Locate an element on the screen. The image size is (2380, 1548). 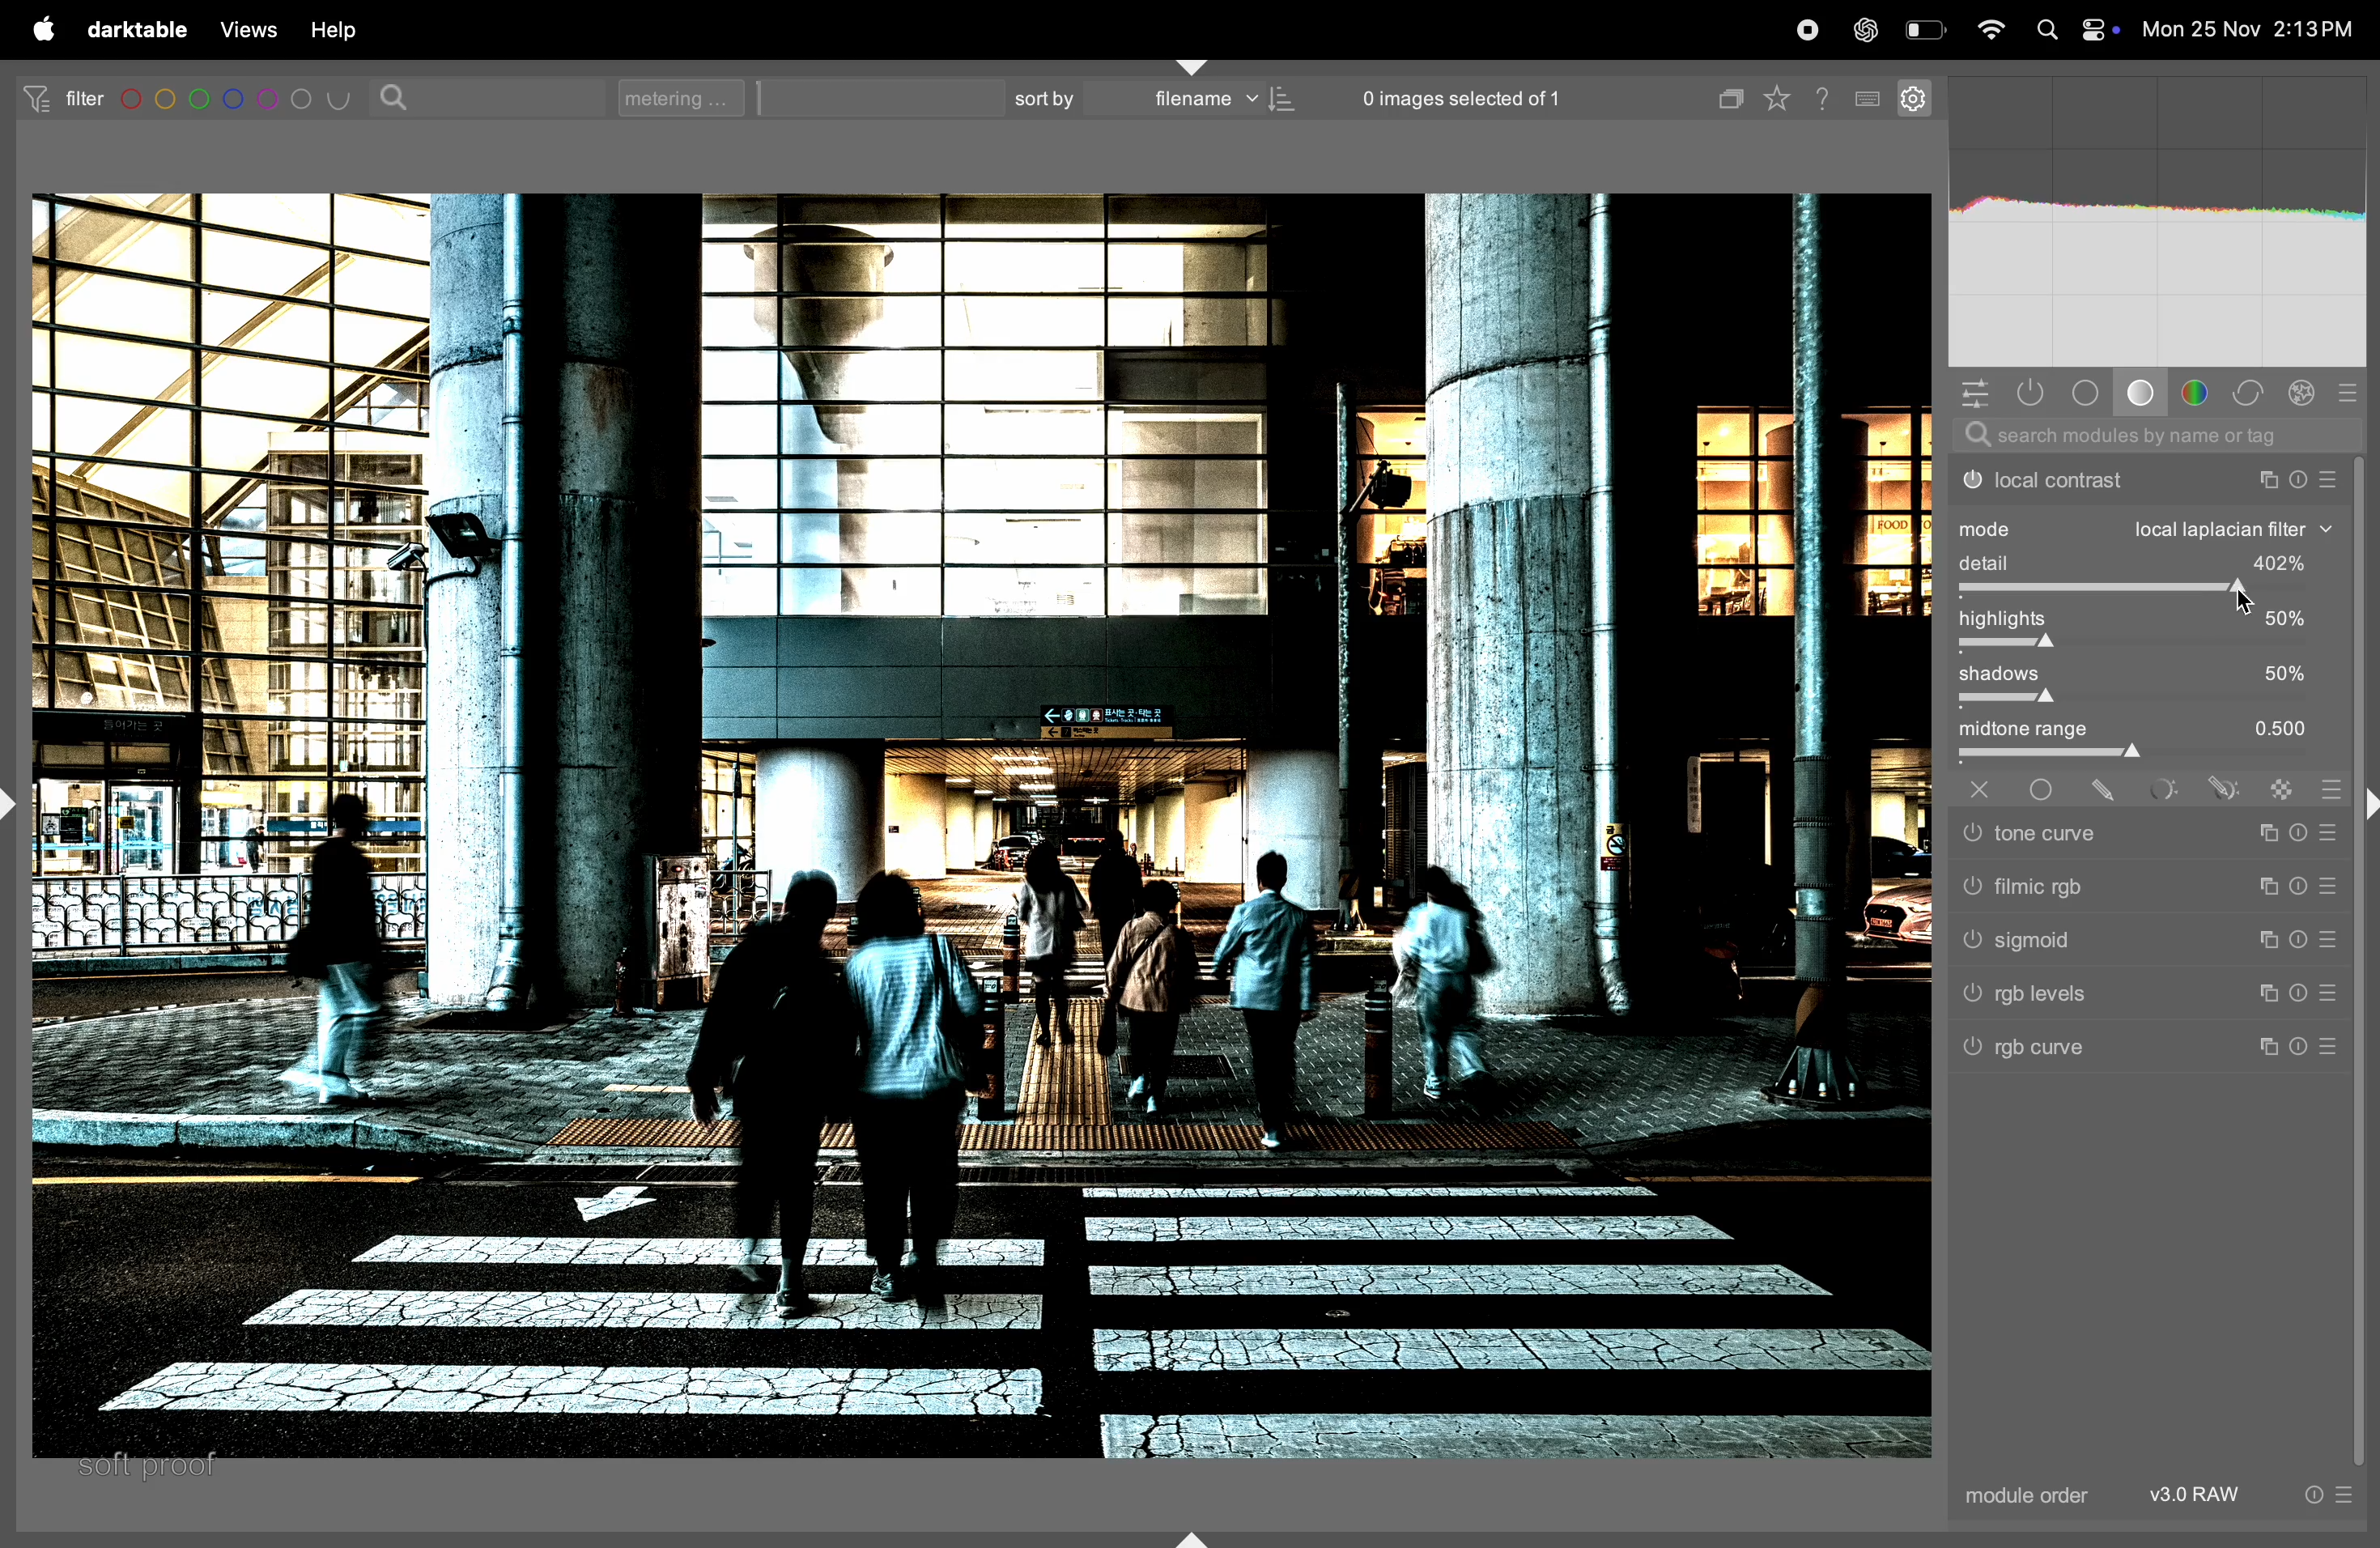
blending options is located at coordinates (2330, 784).